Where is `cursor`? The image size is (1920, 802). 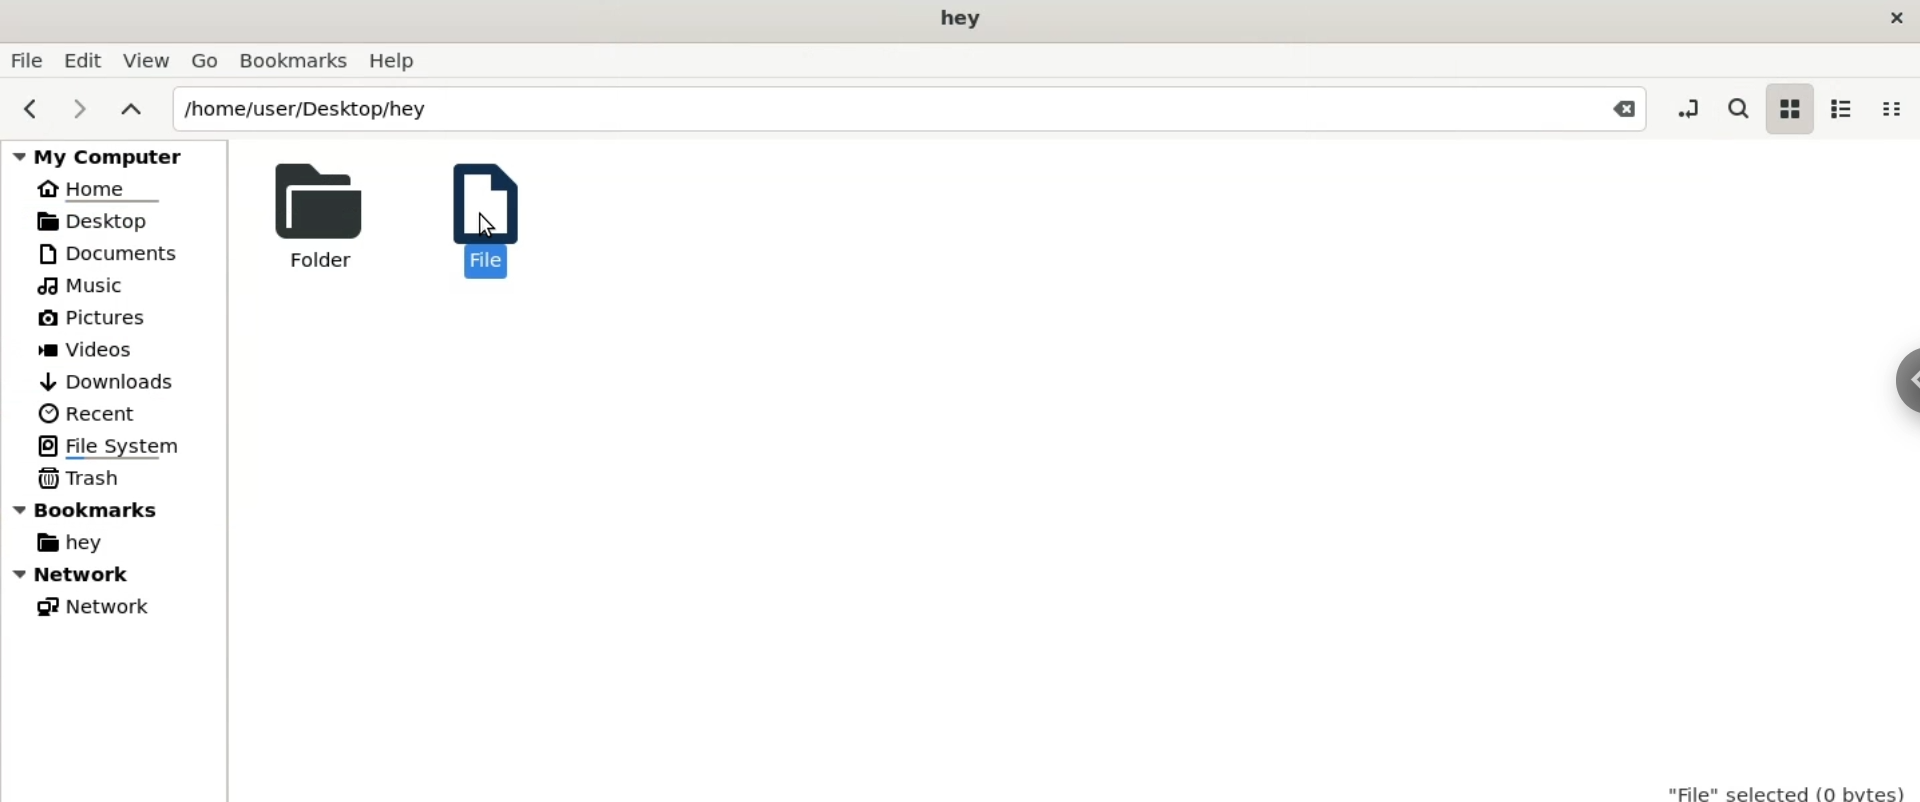
cursor is located at coordinates (487, 227).